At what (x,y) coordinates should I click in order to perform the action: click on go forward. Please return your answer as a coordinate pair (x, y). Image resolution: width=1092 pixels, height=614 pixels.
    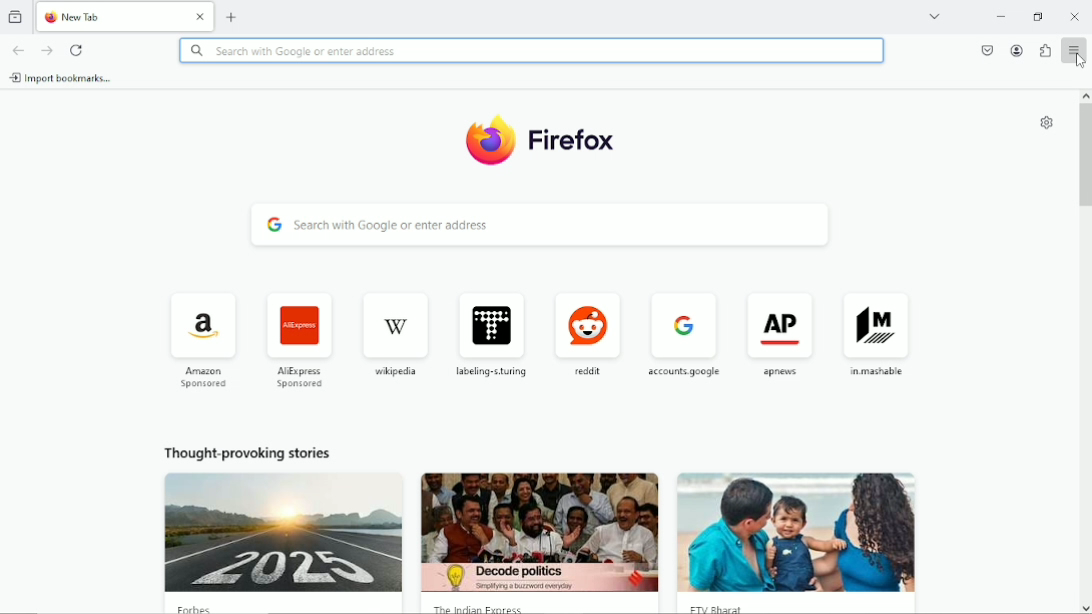
    Looking at the image, I should click on (46, 50).